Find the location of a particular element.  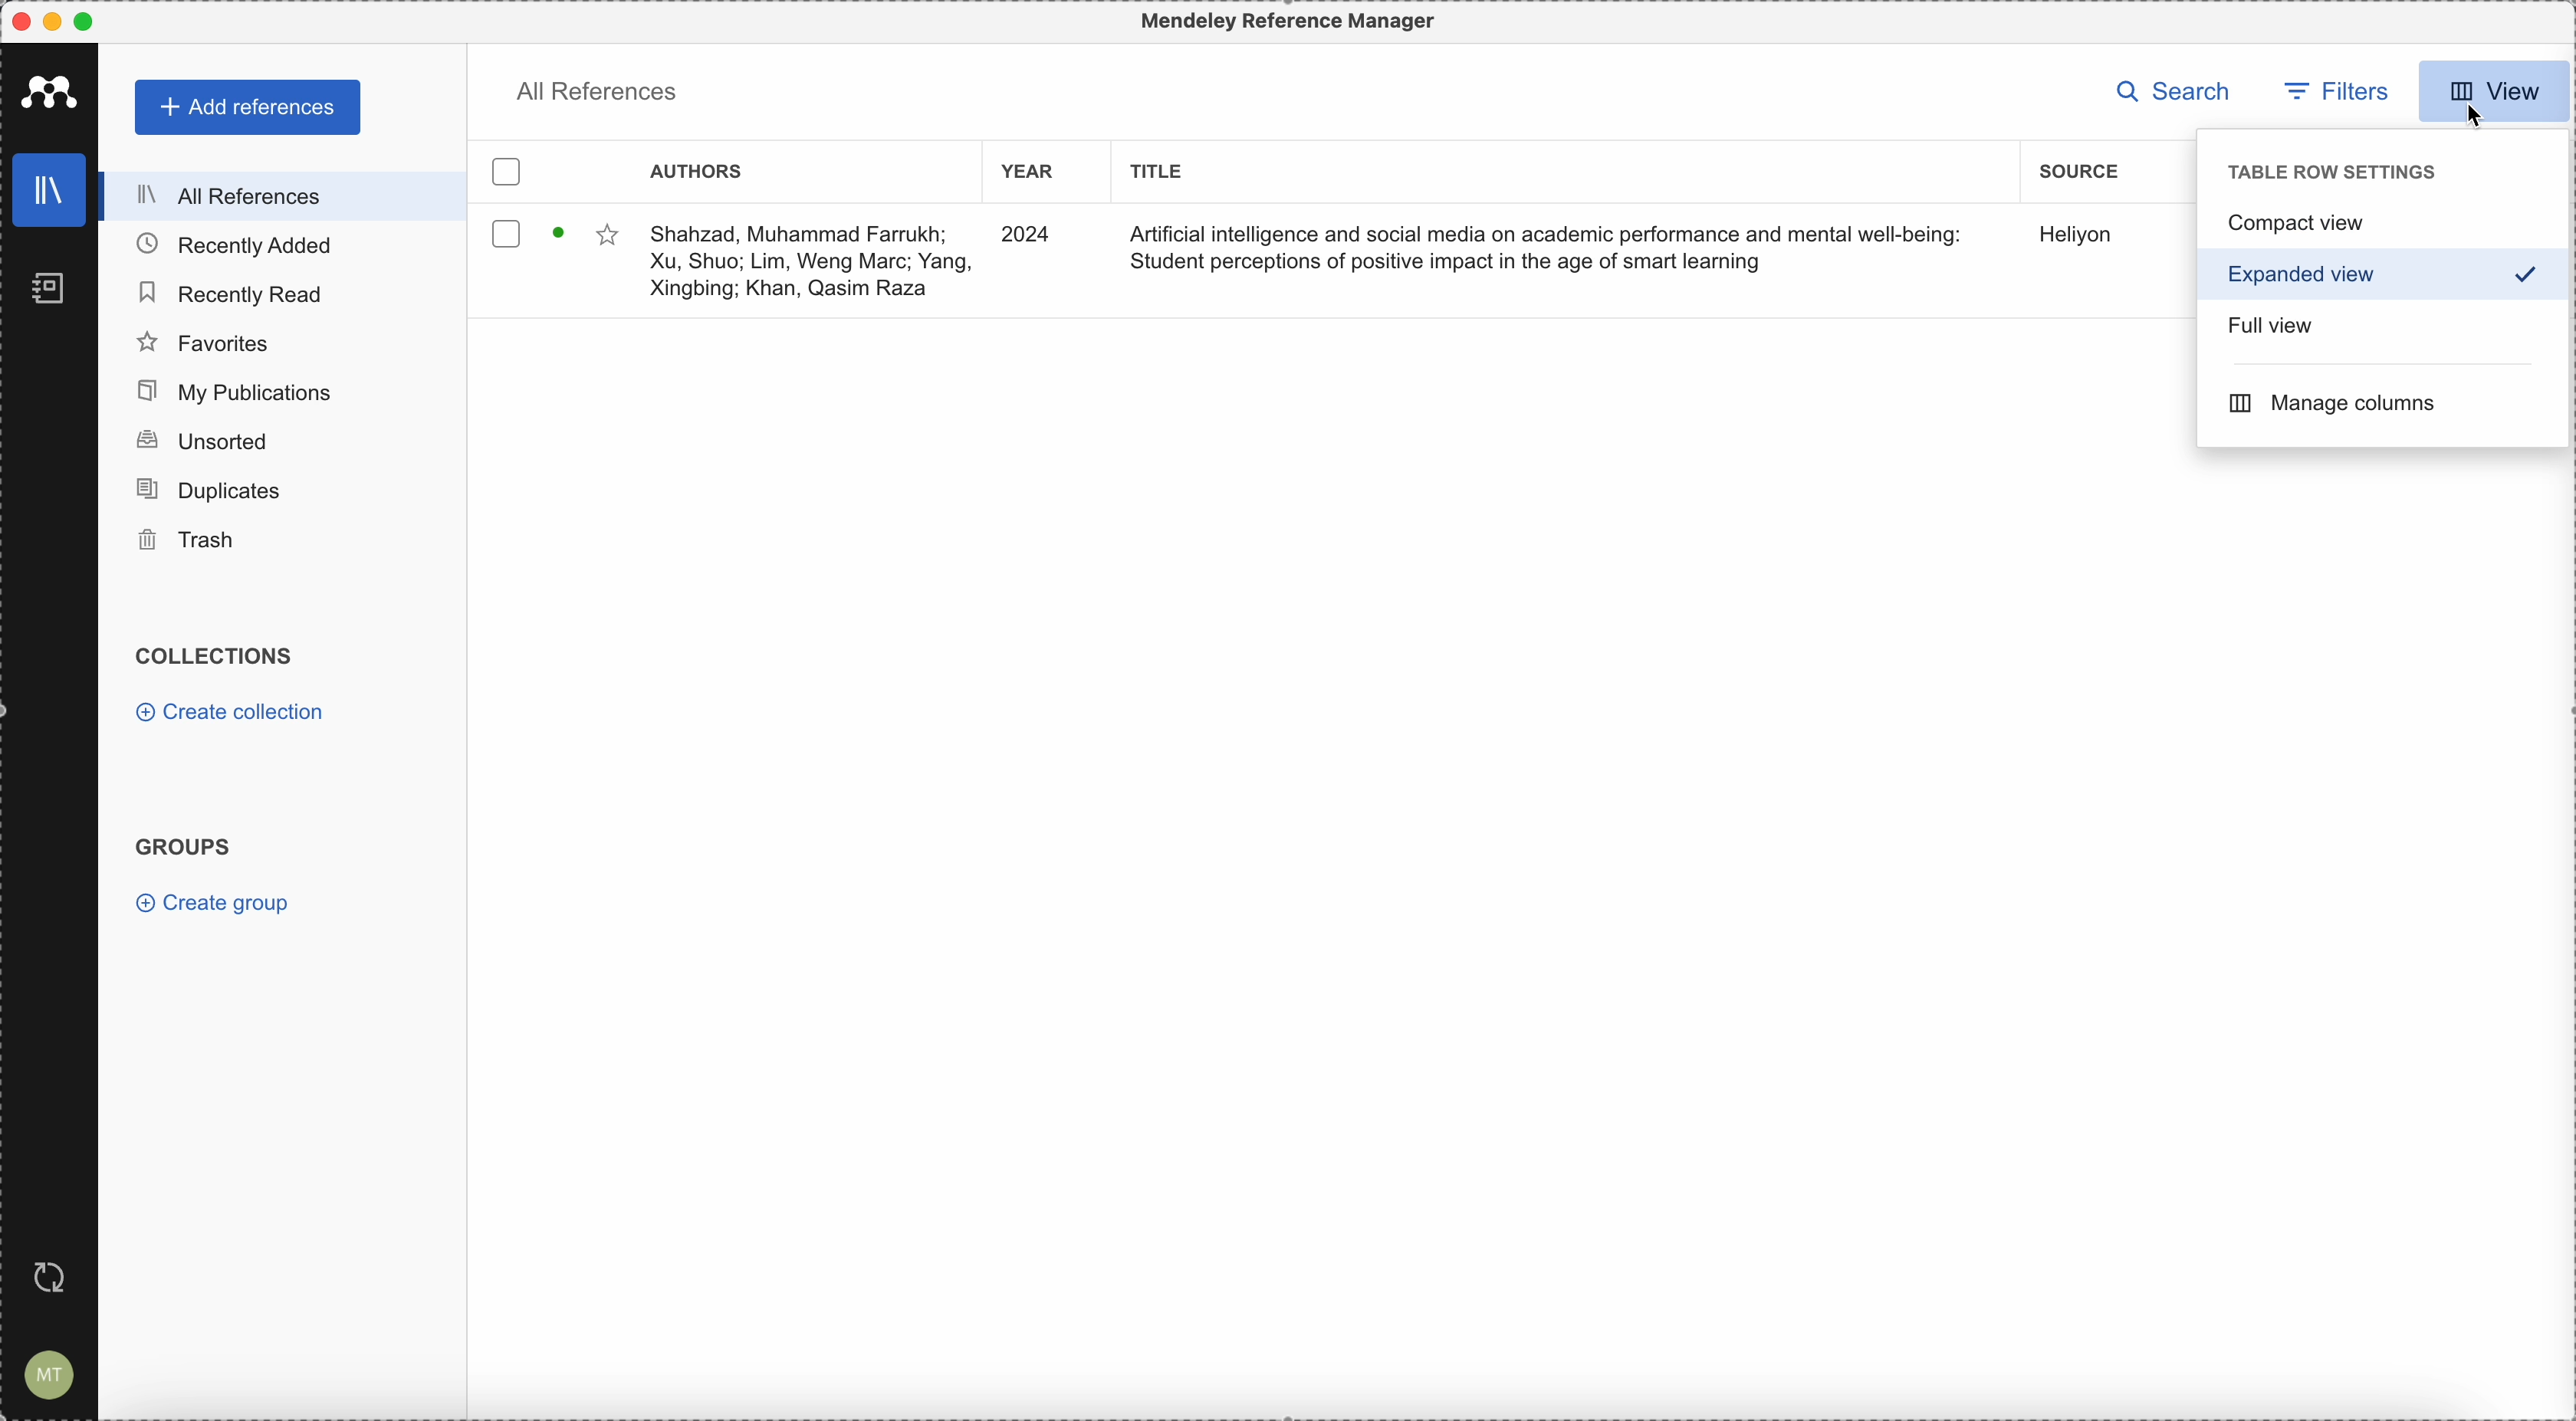

favorites is located at coordinates (205, 343).